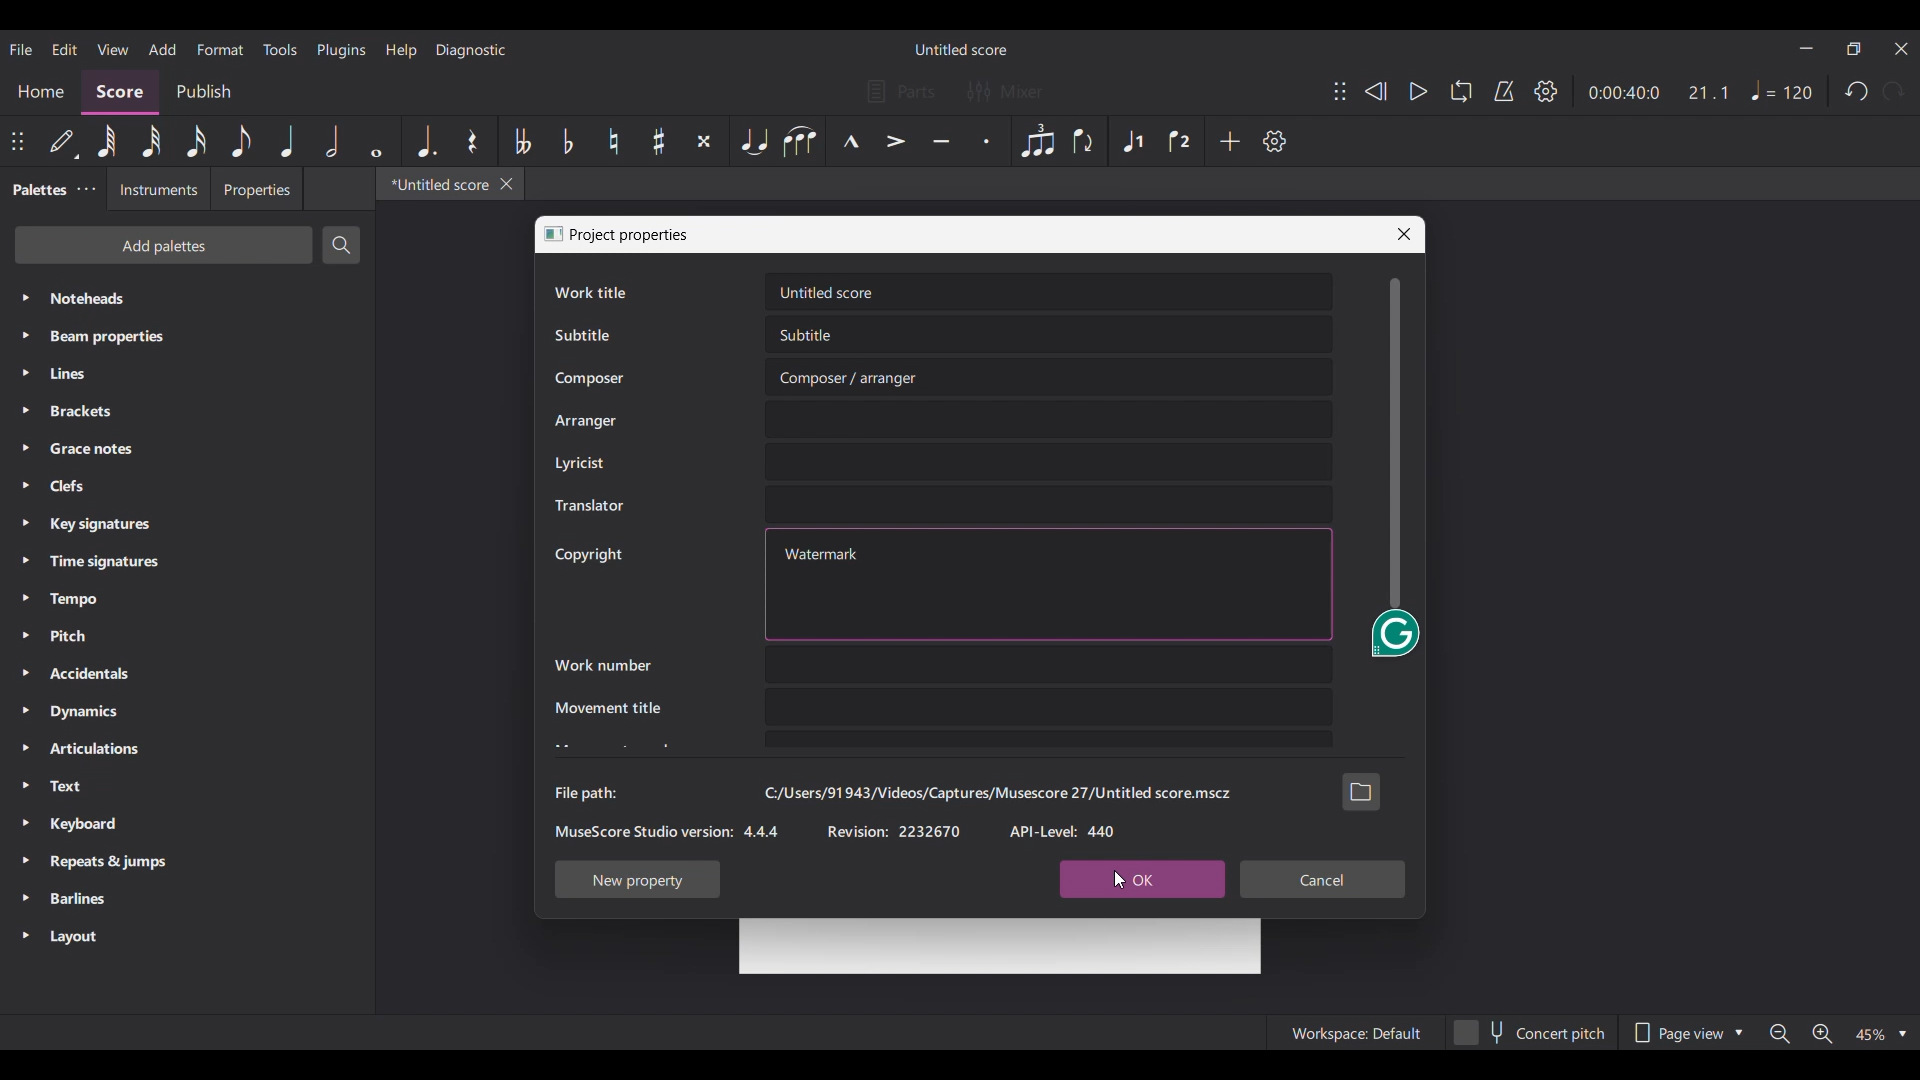 The image size is (1920, 1080). Describe the element at coordinates (342, 245) in the screenshot. I see `Search` at that location.